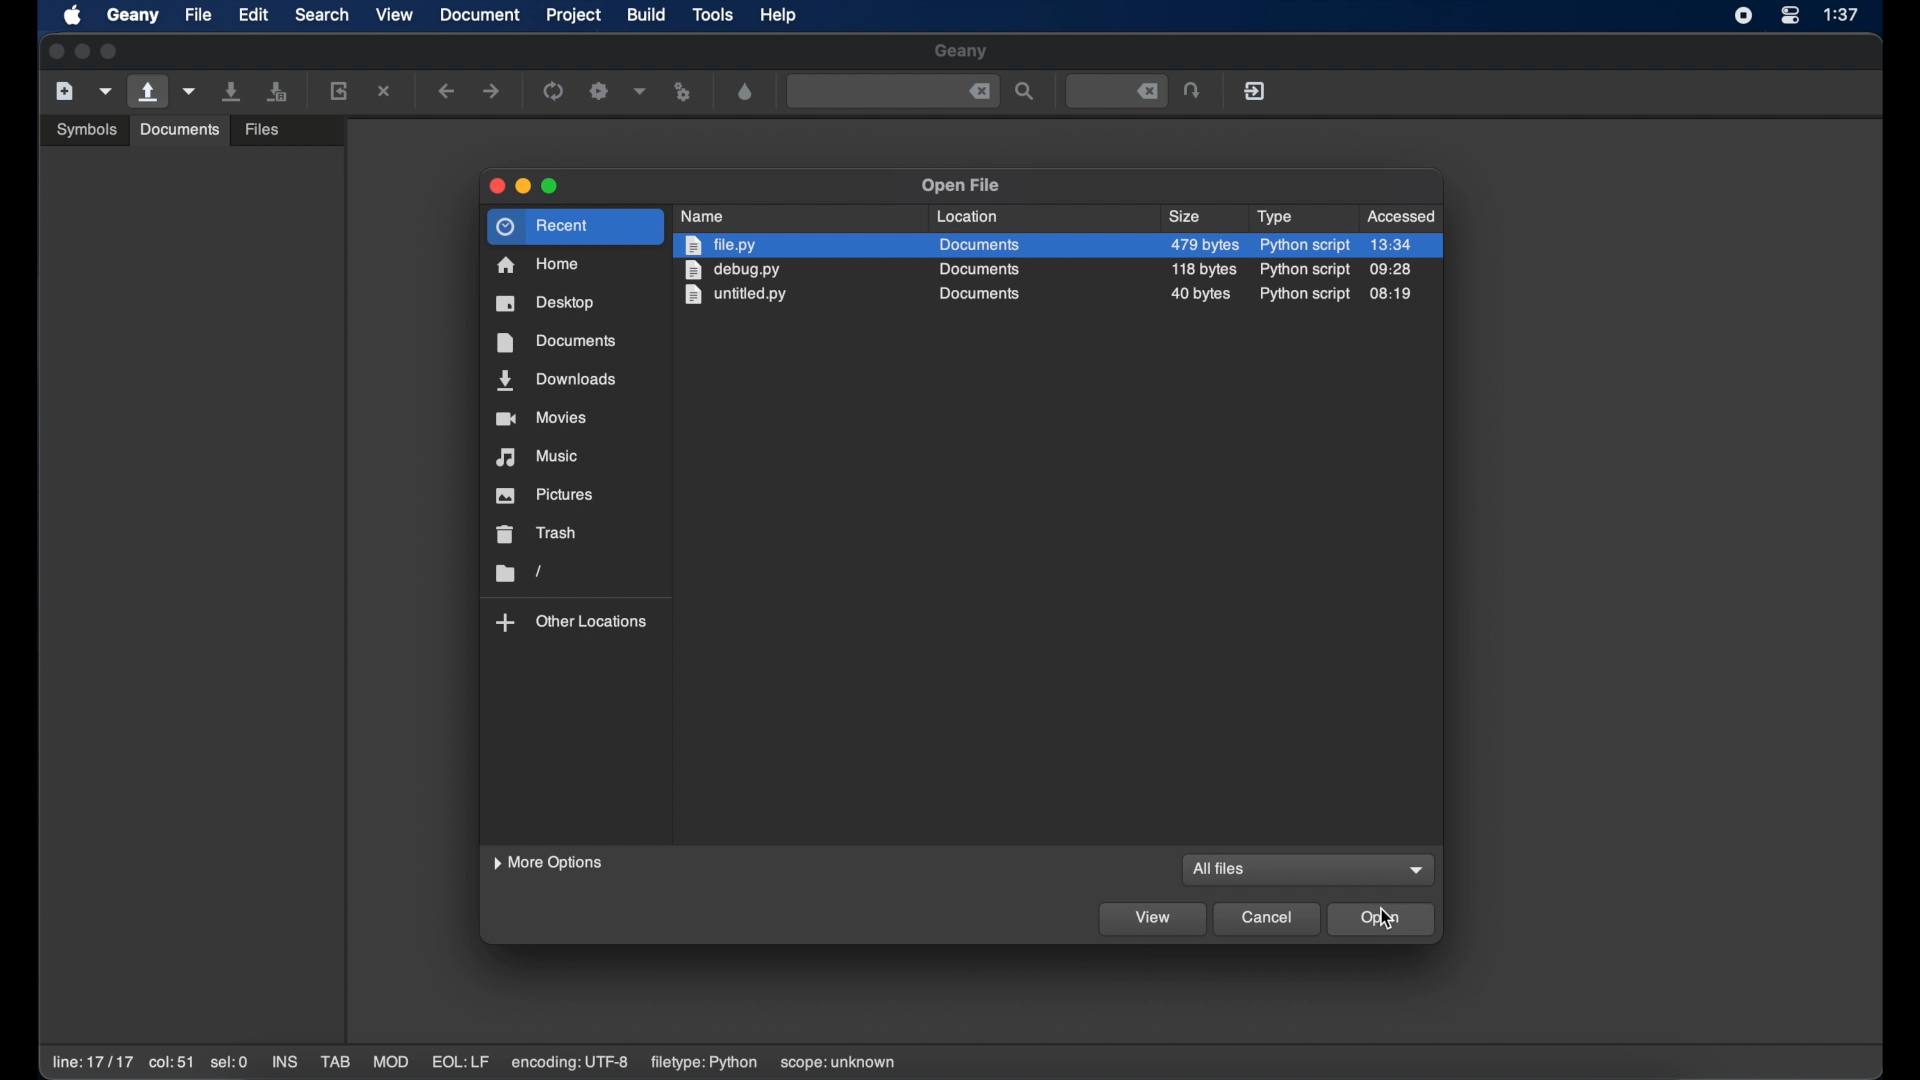 Image resolution: width=1920 pixels, height=1080 pixels. What do you see at coordinates (322, 15) in the screenshot?
I see `search` at bounding box center [322, 15].